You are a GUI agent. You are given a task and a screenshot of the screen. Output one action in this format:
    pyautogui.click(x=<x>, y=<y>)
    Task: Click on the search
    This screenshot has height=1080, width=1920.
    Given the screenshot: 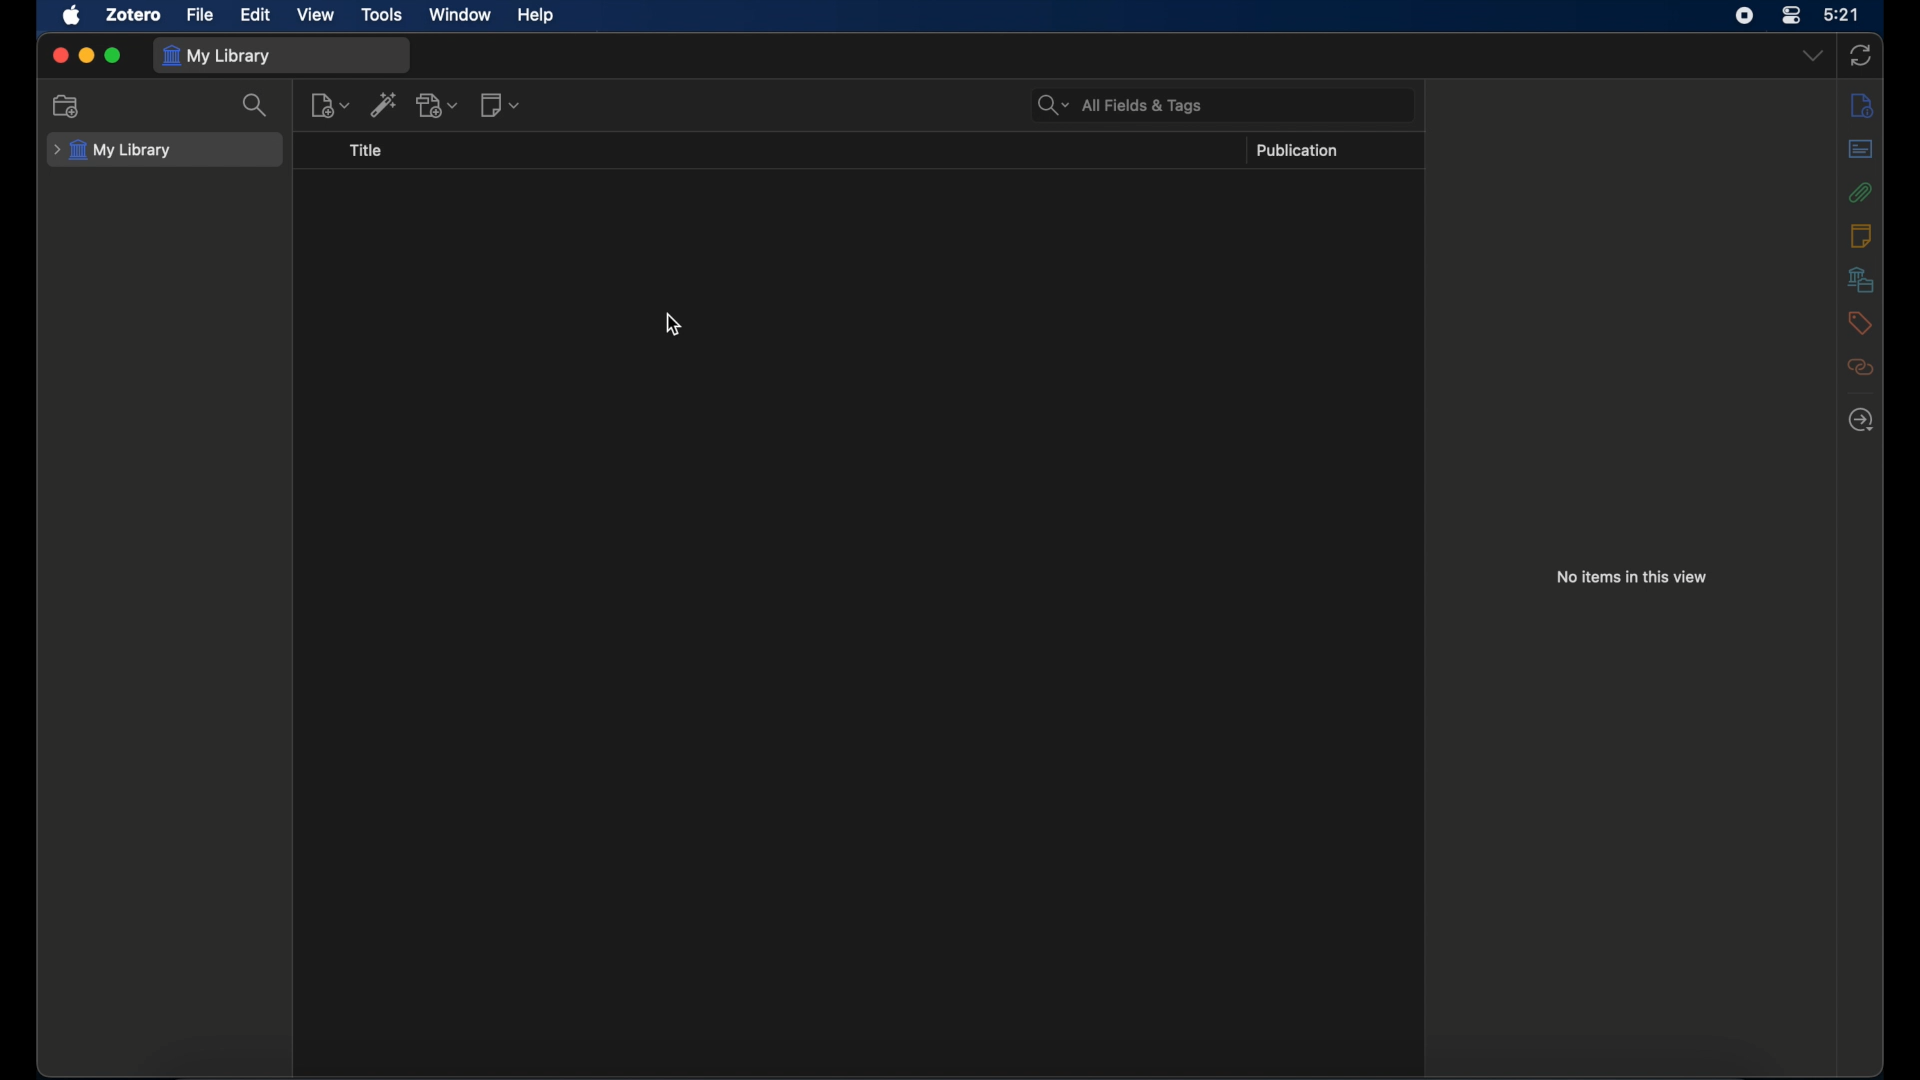 What is the action you would take?
    pyautogui.click(x=254, y=105)
    